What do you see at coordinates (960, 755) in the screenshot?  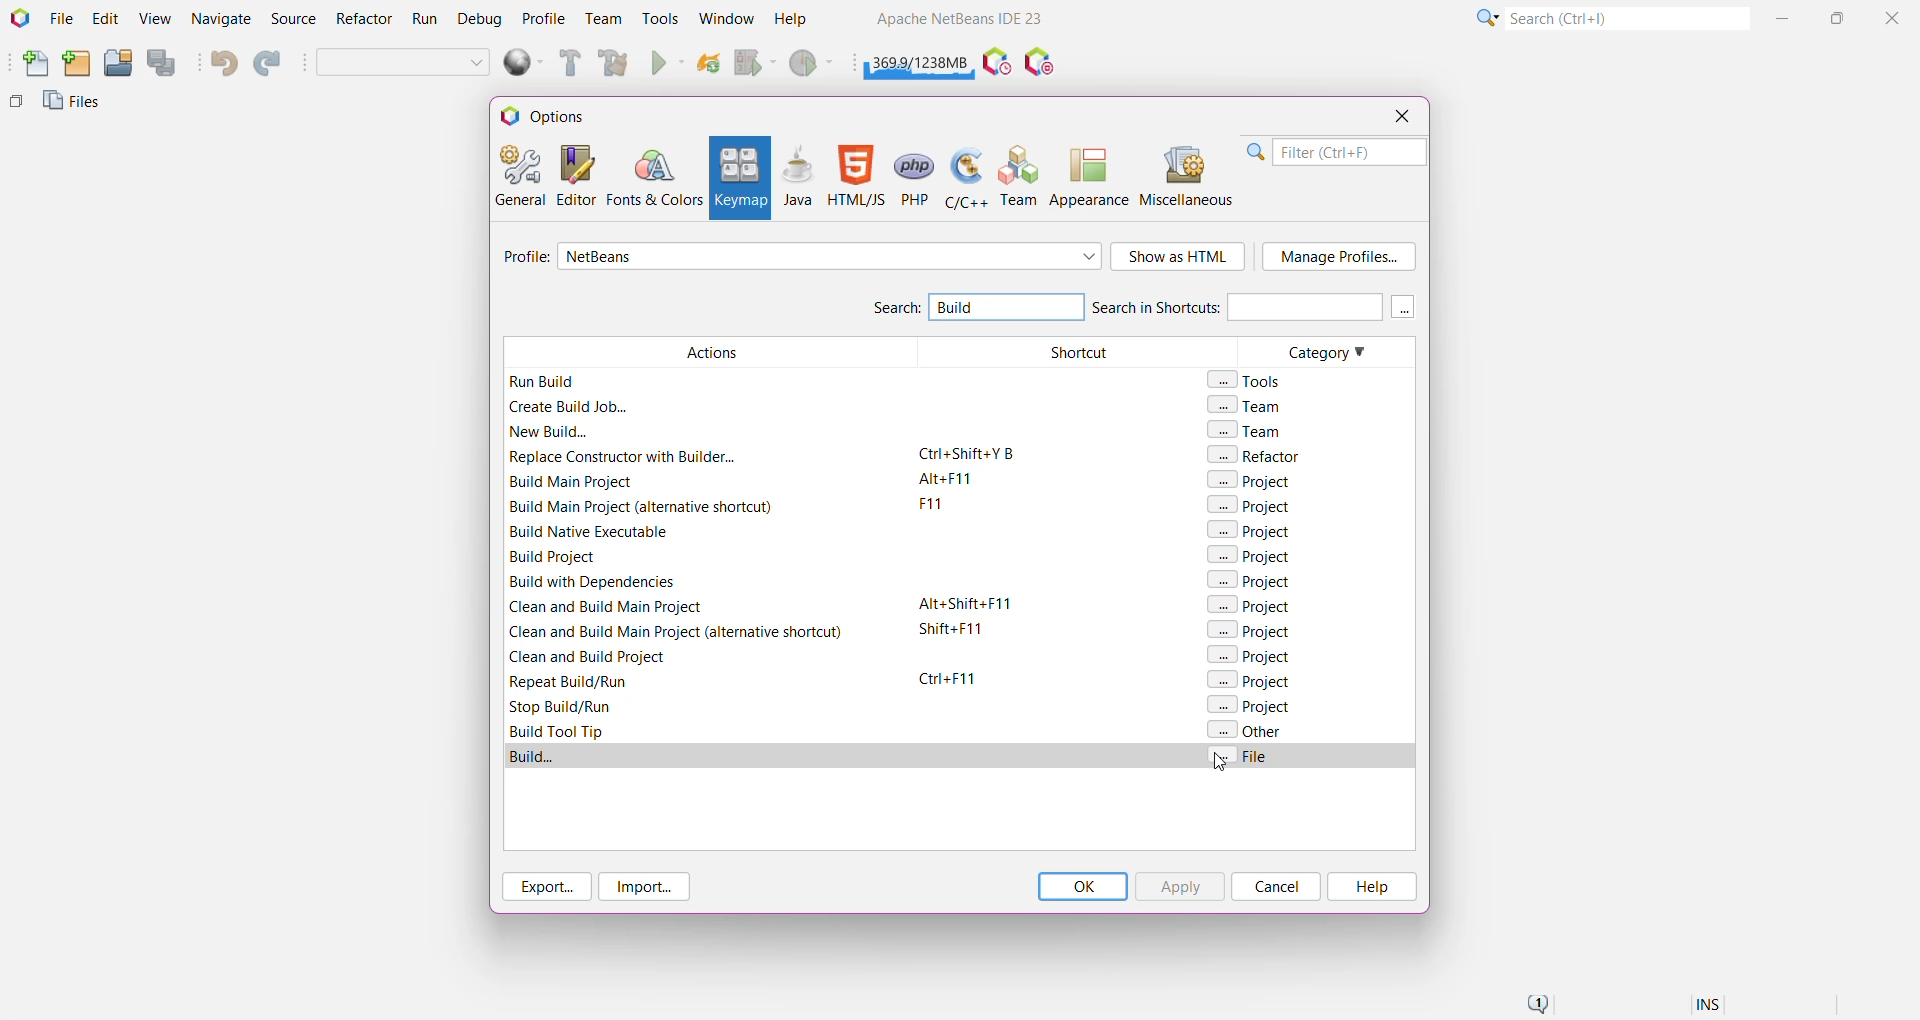 I see `Searched Action displayed in the list ` at bounding box center [960, 755].